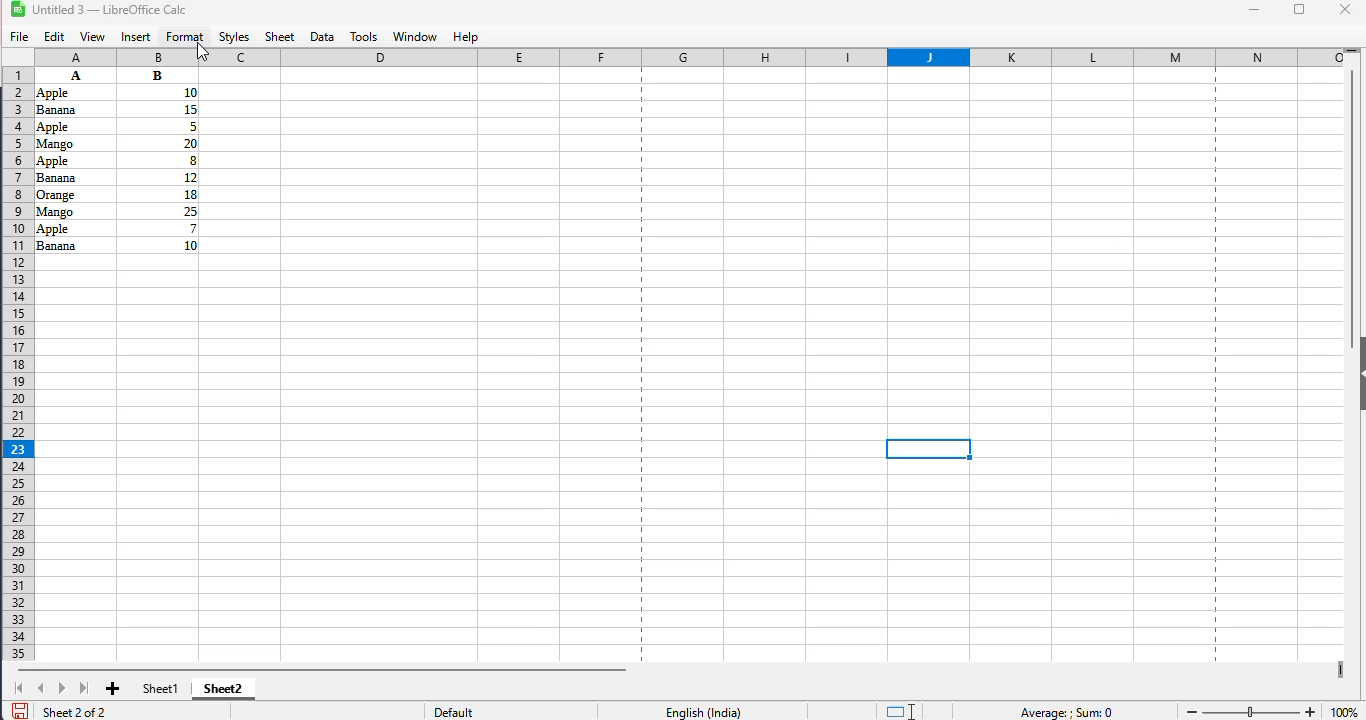 The width and height of the screenshot is (1366, 720). I want to click on , so click(157, 75).